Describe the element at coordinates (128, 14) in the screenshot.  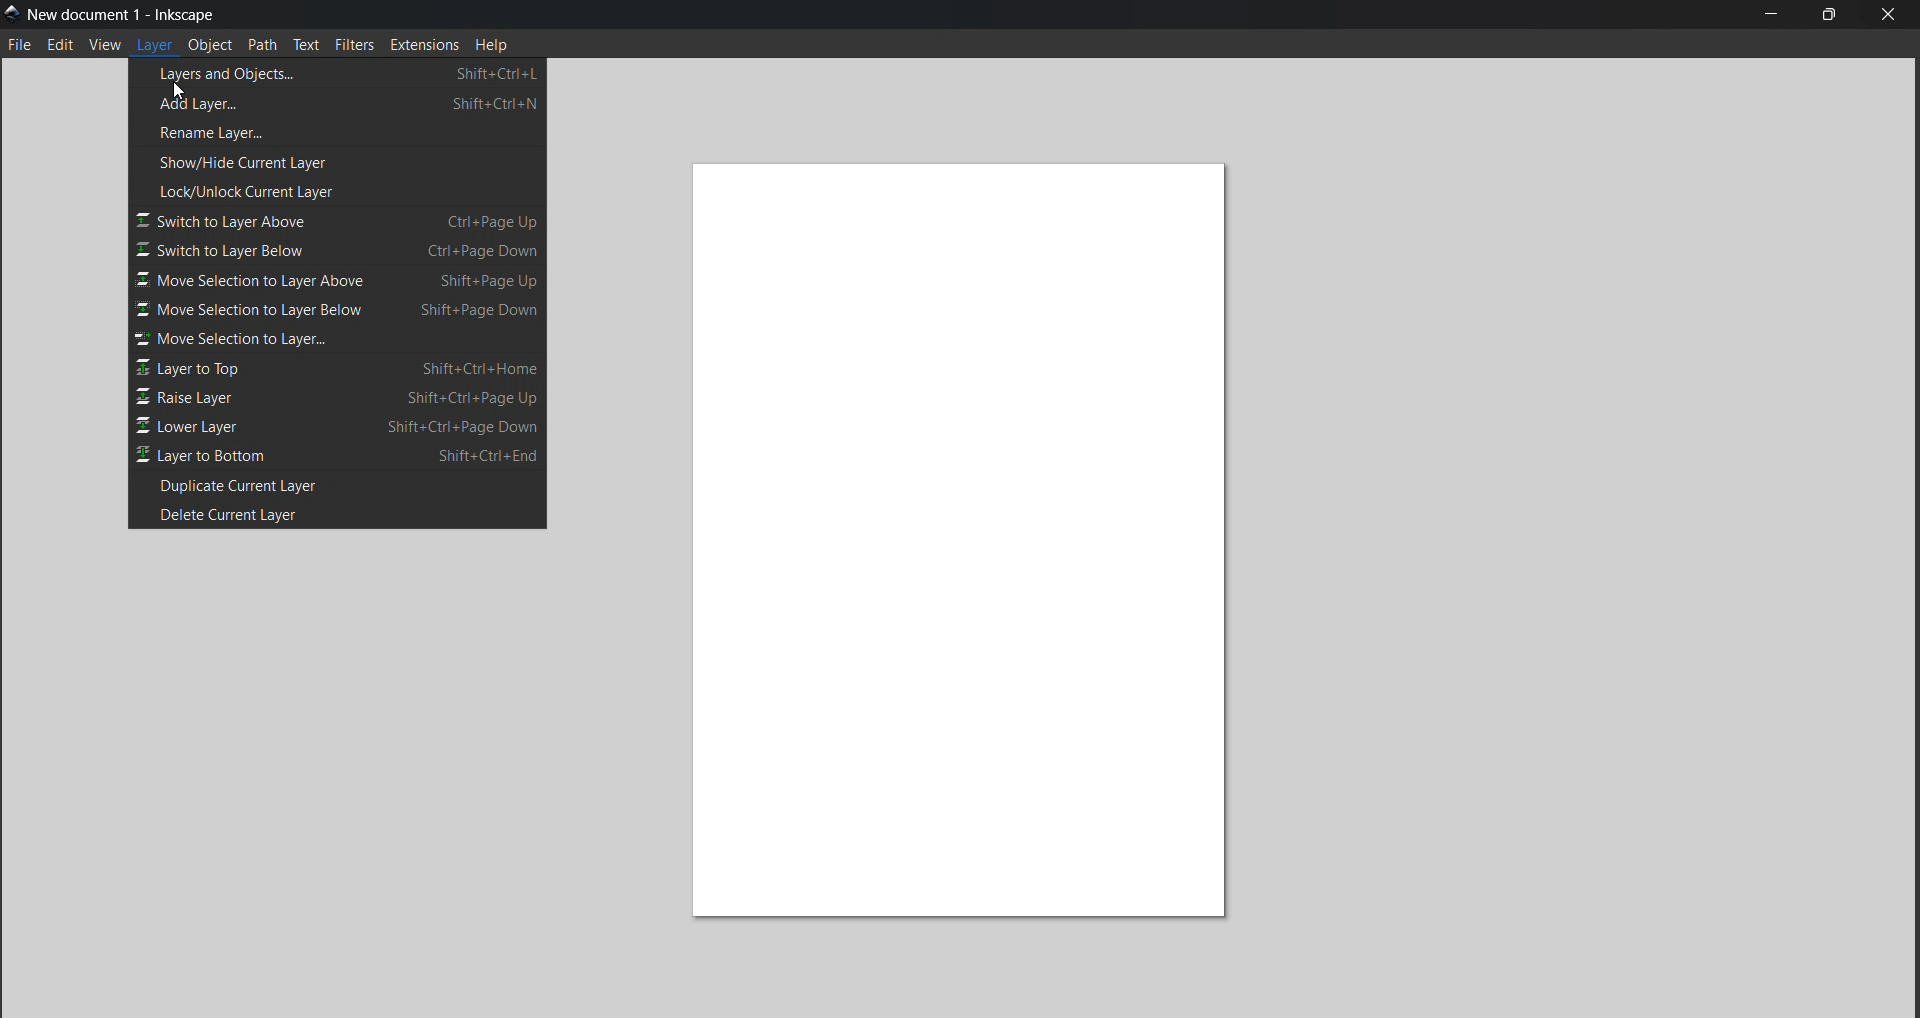
I see `Title` at that location.